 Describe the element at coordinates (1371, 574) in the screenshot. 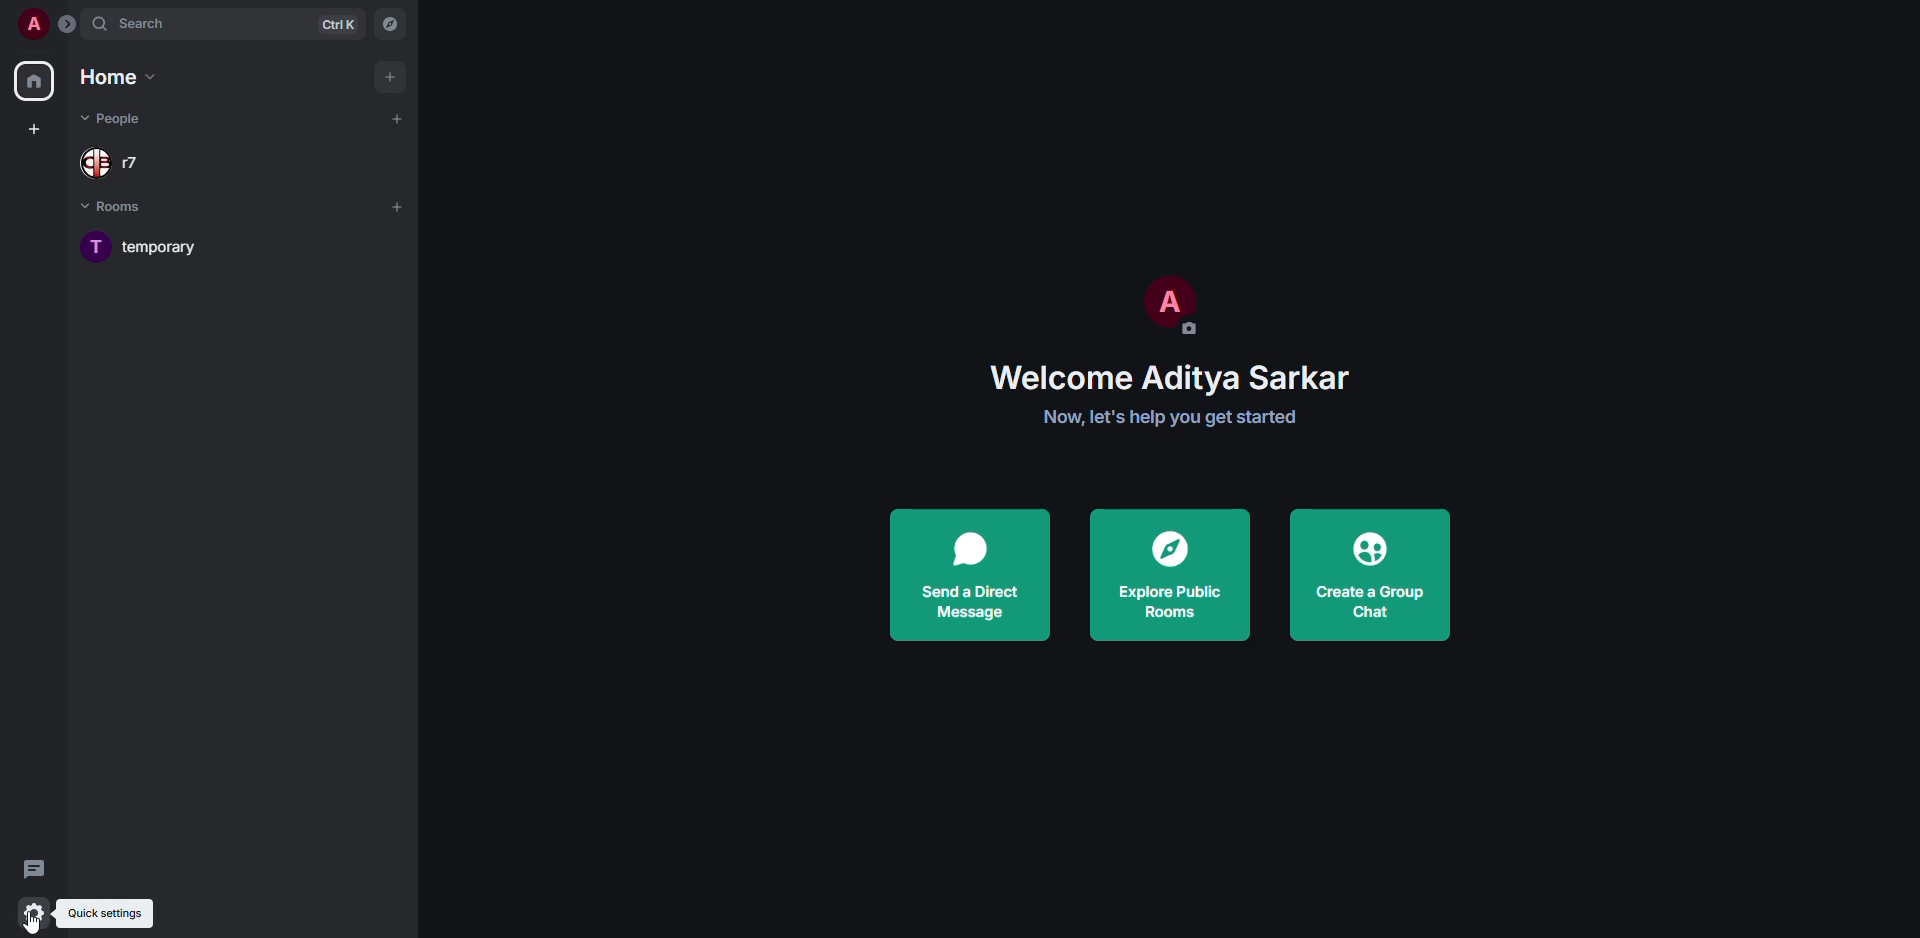

I see `create a group chat` at that location.